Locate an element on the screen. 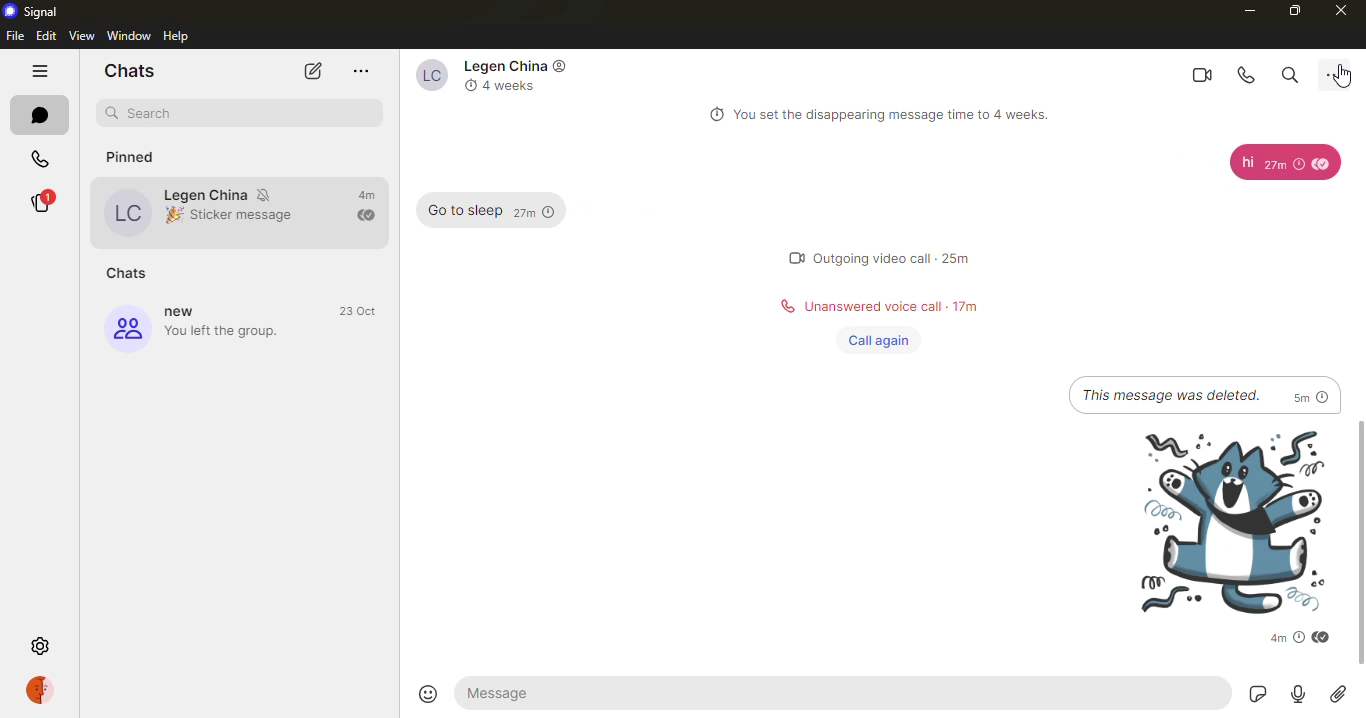 This screenshot has height=718, width=1366. Go to sleep is located at coordinates (460, 211).